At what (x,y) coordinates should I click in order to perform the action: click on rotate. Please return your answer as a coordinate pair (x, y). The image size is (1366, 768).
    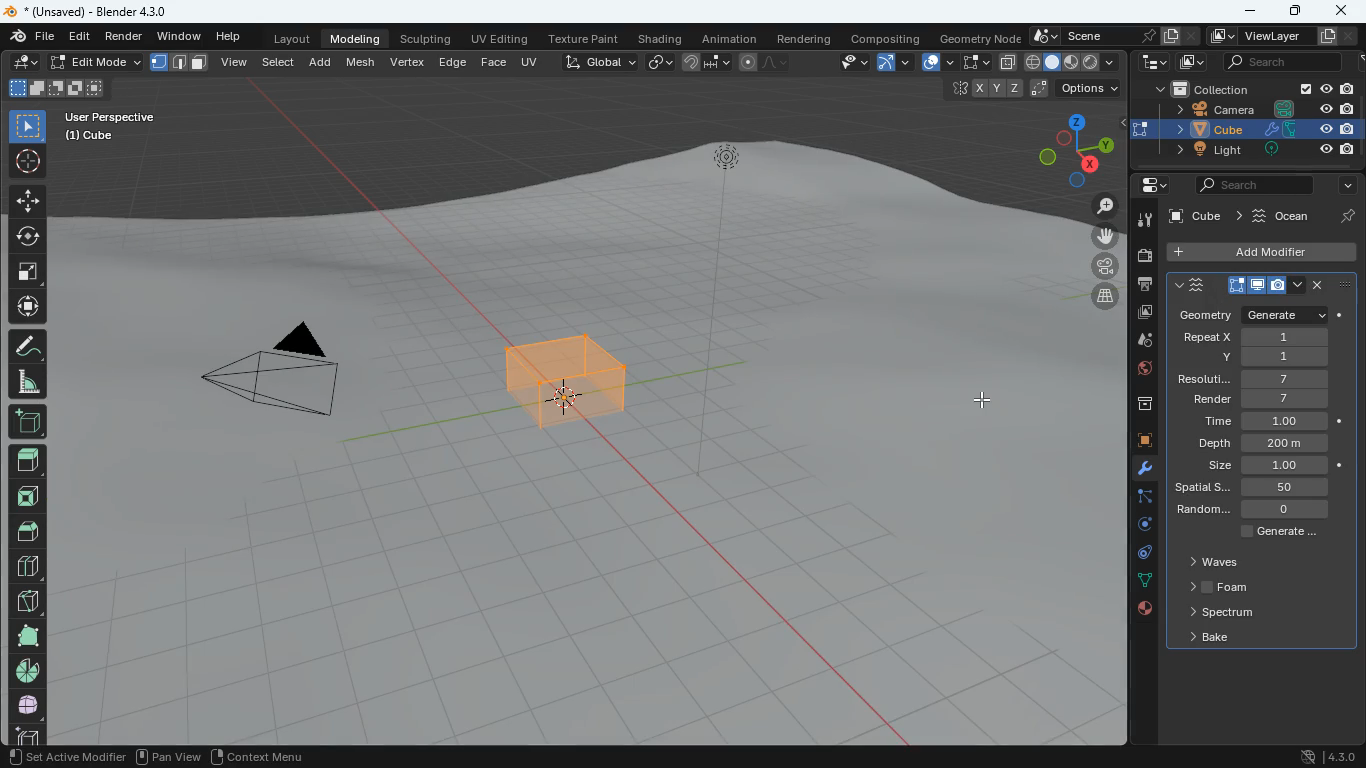
    Looking at the image, I should click on (26, 236).